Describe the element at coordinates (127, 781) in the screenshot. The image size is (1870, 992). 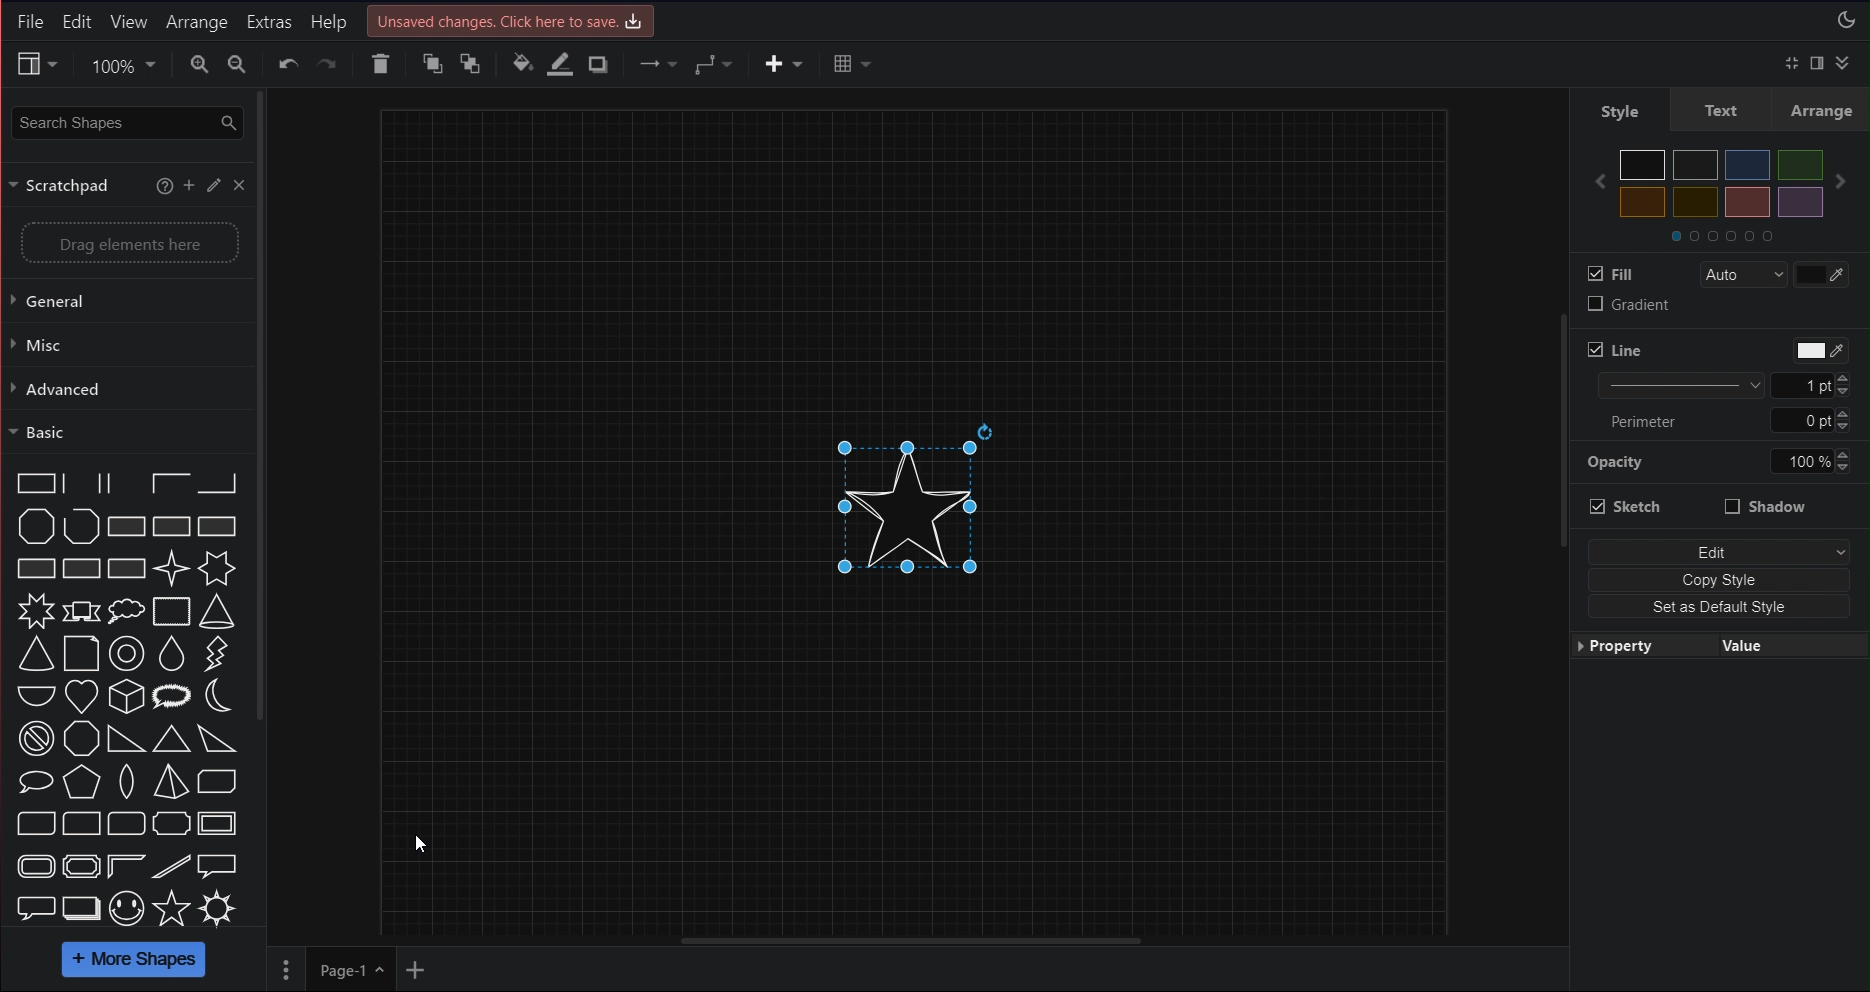
I see `pointed oval` at that location.